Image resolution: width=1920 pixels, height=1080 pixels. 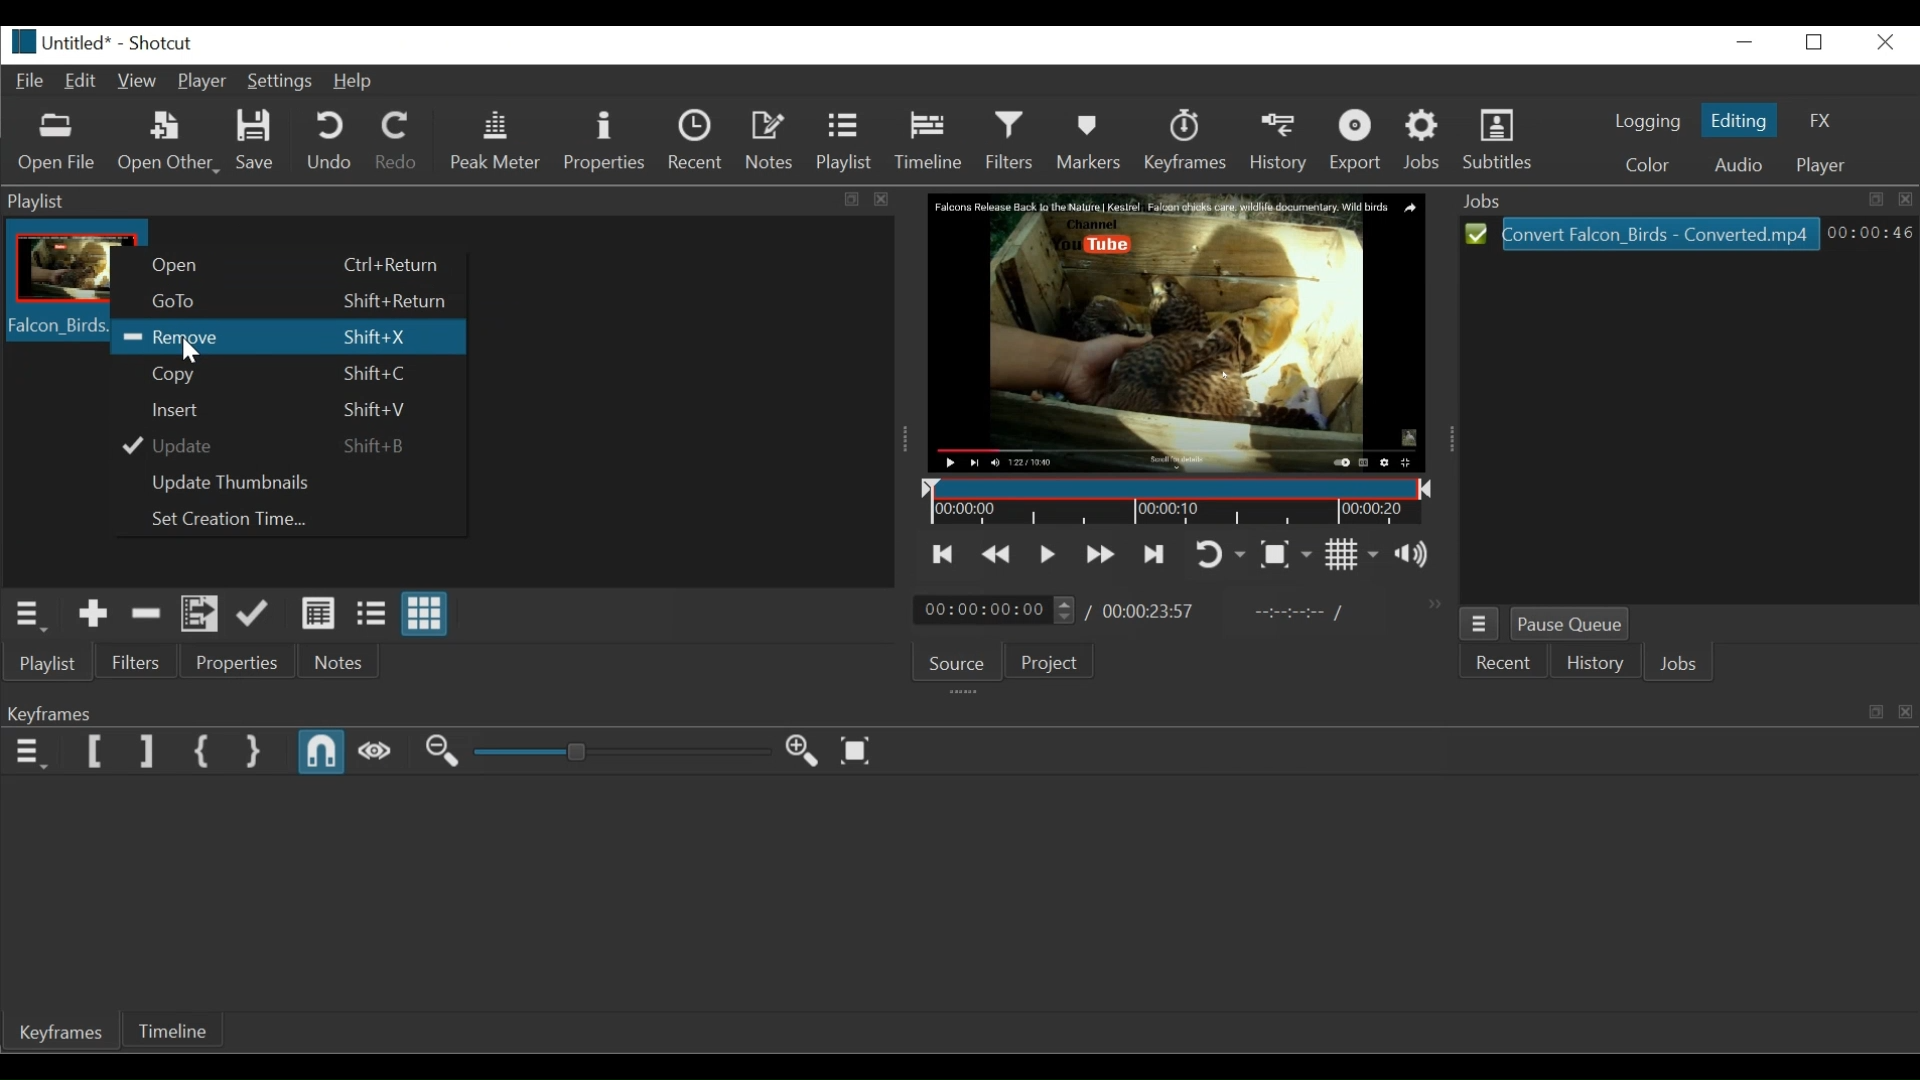 I want to click on 00:00:46(Elapsed Hours: Minutes: Seconds), so click(x=1870, y=232).